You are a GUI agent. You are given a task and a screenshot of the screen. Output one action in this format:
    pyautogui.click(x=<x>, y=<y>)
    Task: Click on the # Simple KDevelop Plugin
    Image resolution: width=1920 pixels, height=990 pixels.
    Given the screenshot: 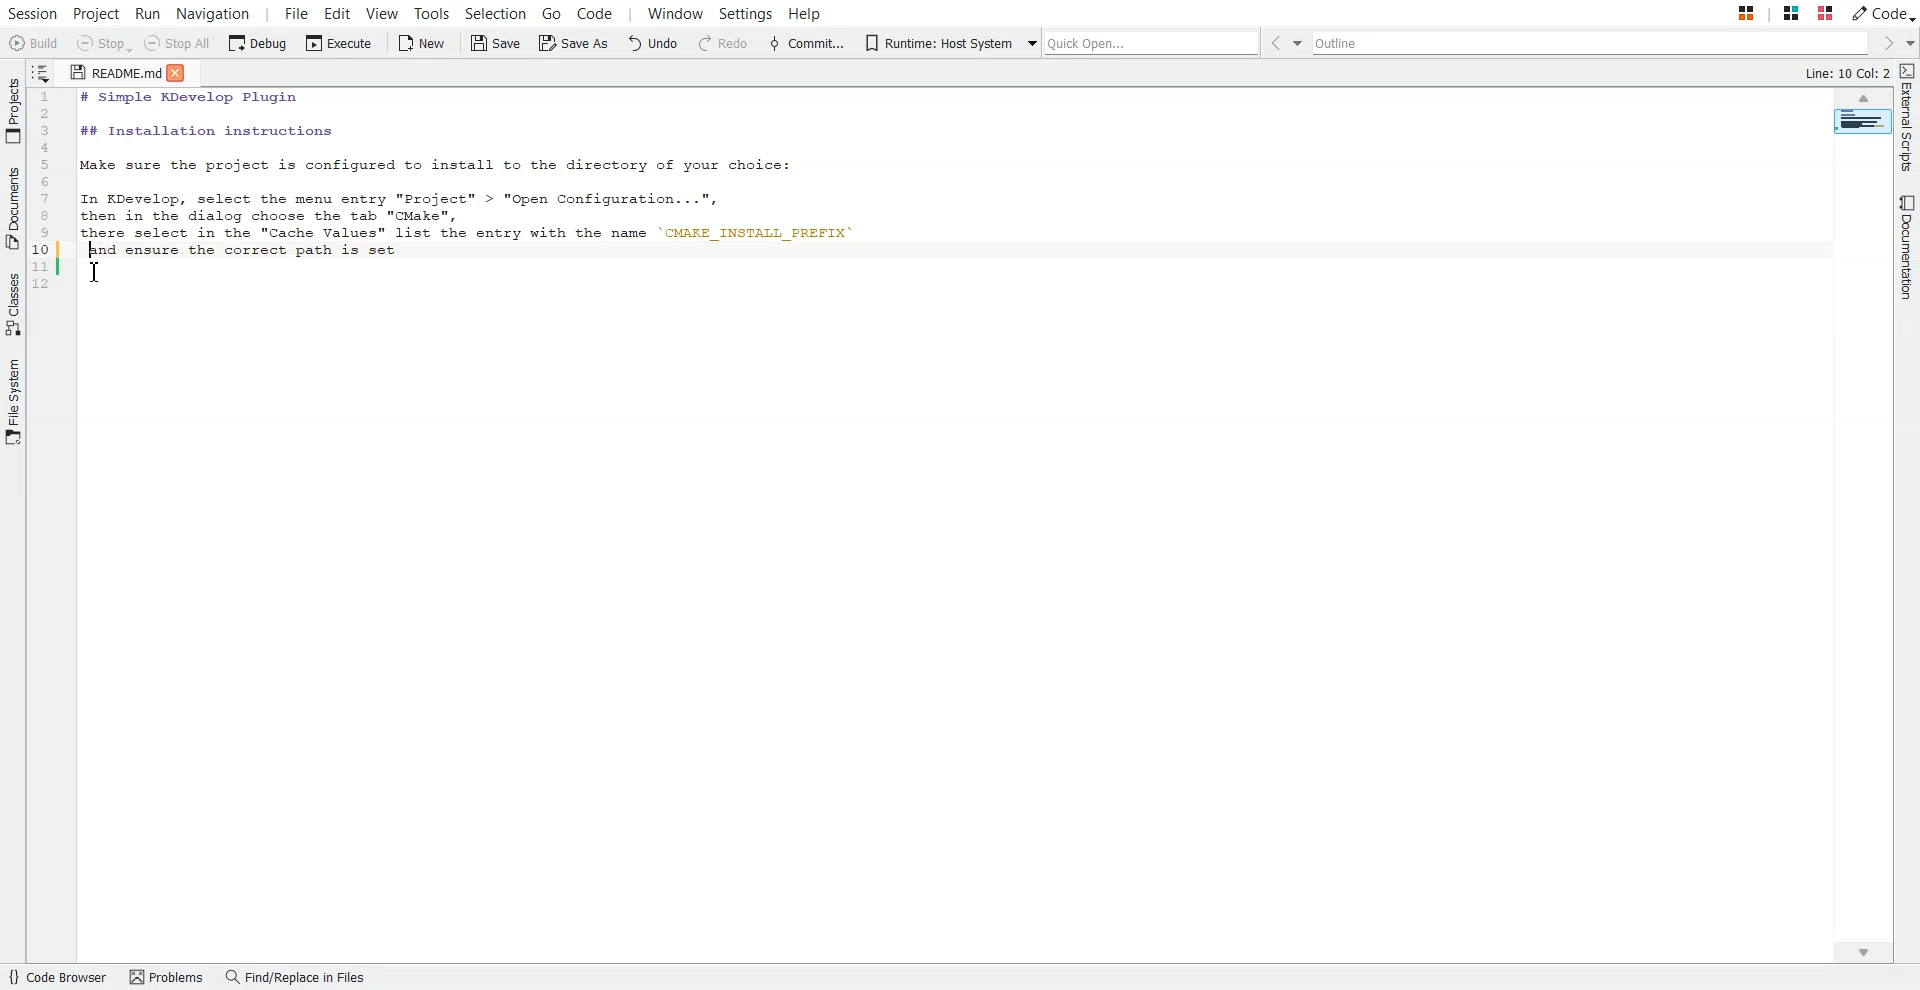 What is the action you would take?
    pyautogui.click(x=185, y=98)
    